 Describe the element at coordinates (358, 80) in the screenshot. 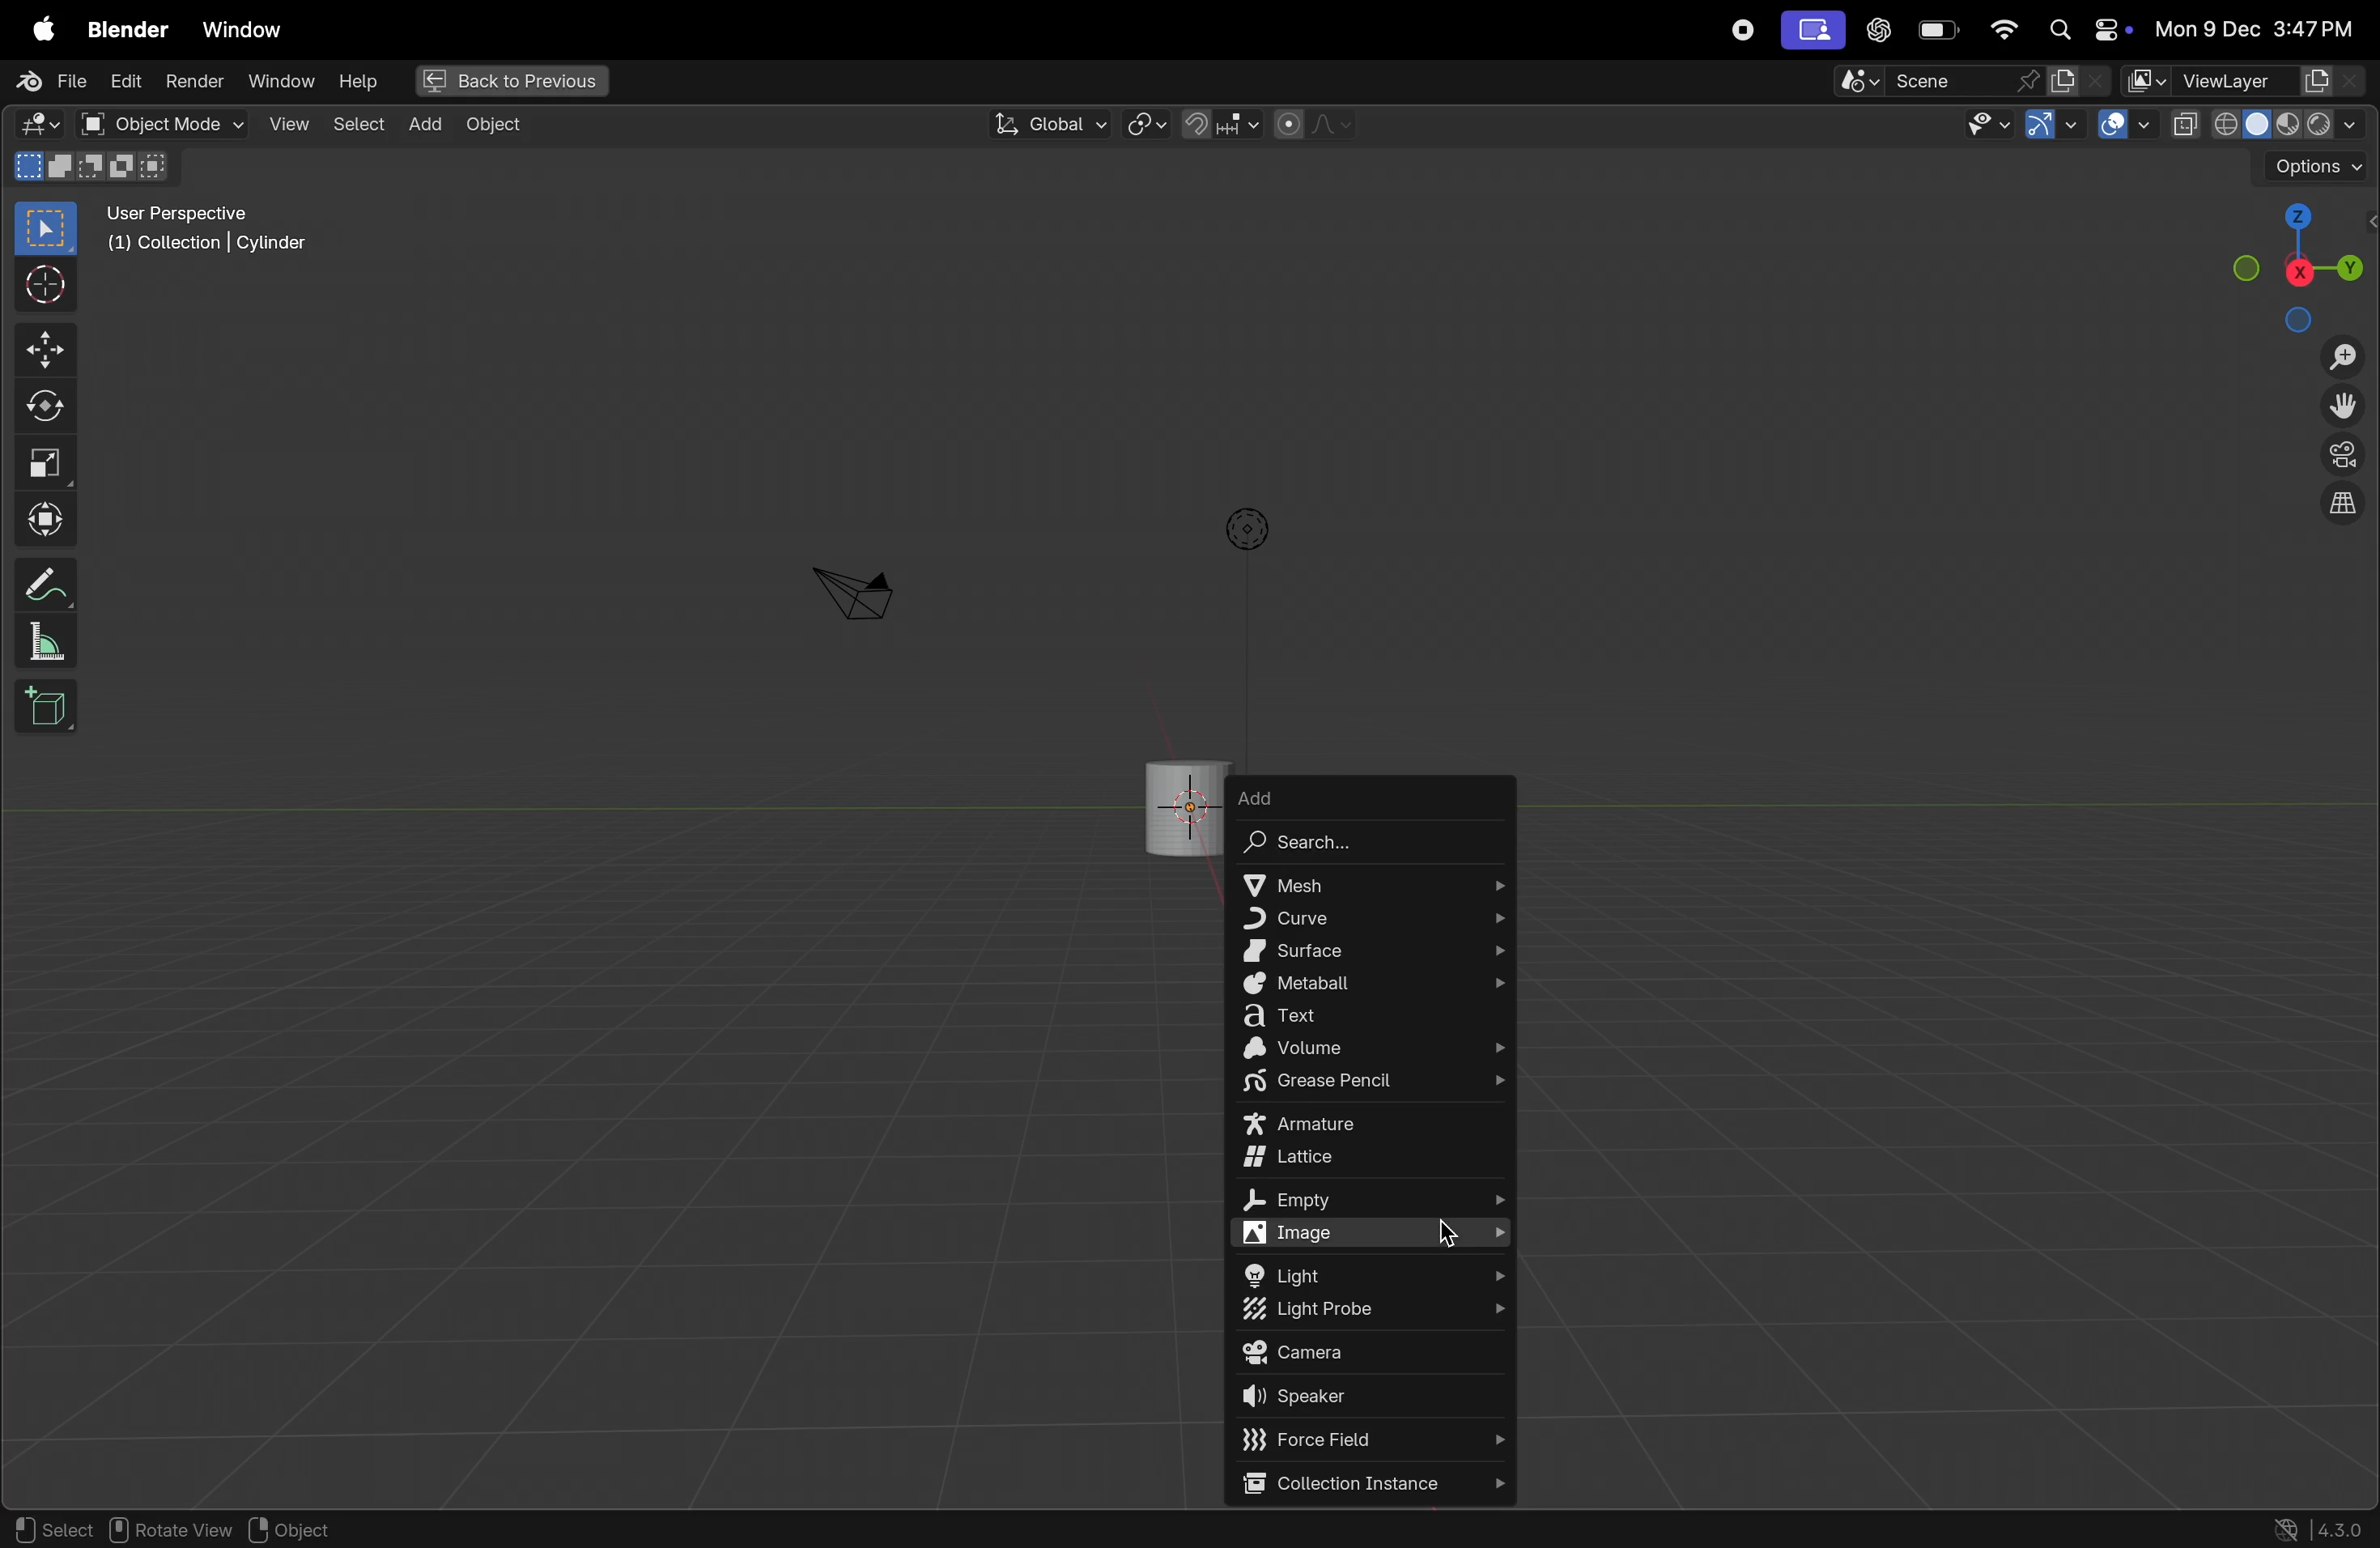

I see `help` at that location.